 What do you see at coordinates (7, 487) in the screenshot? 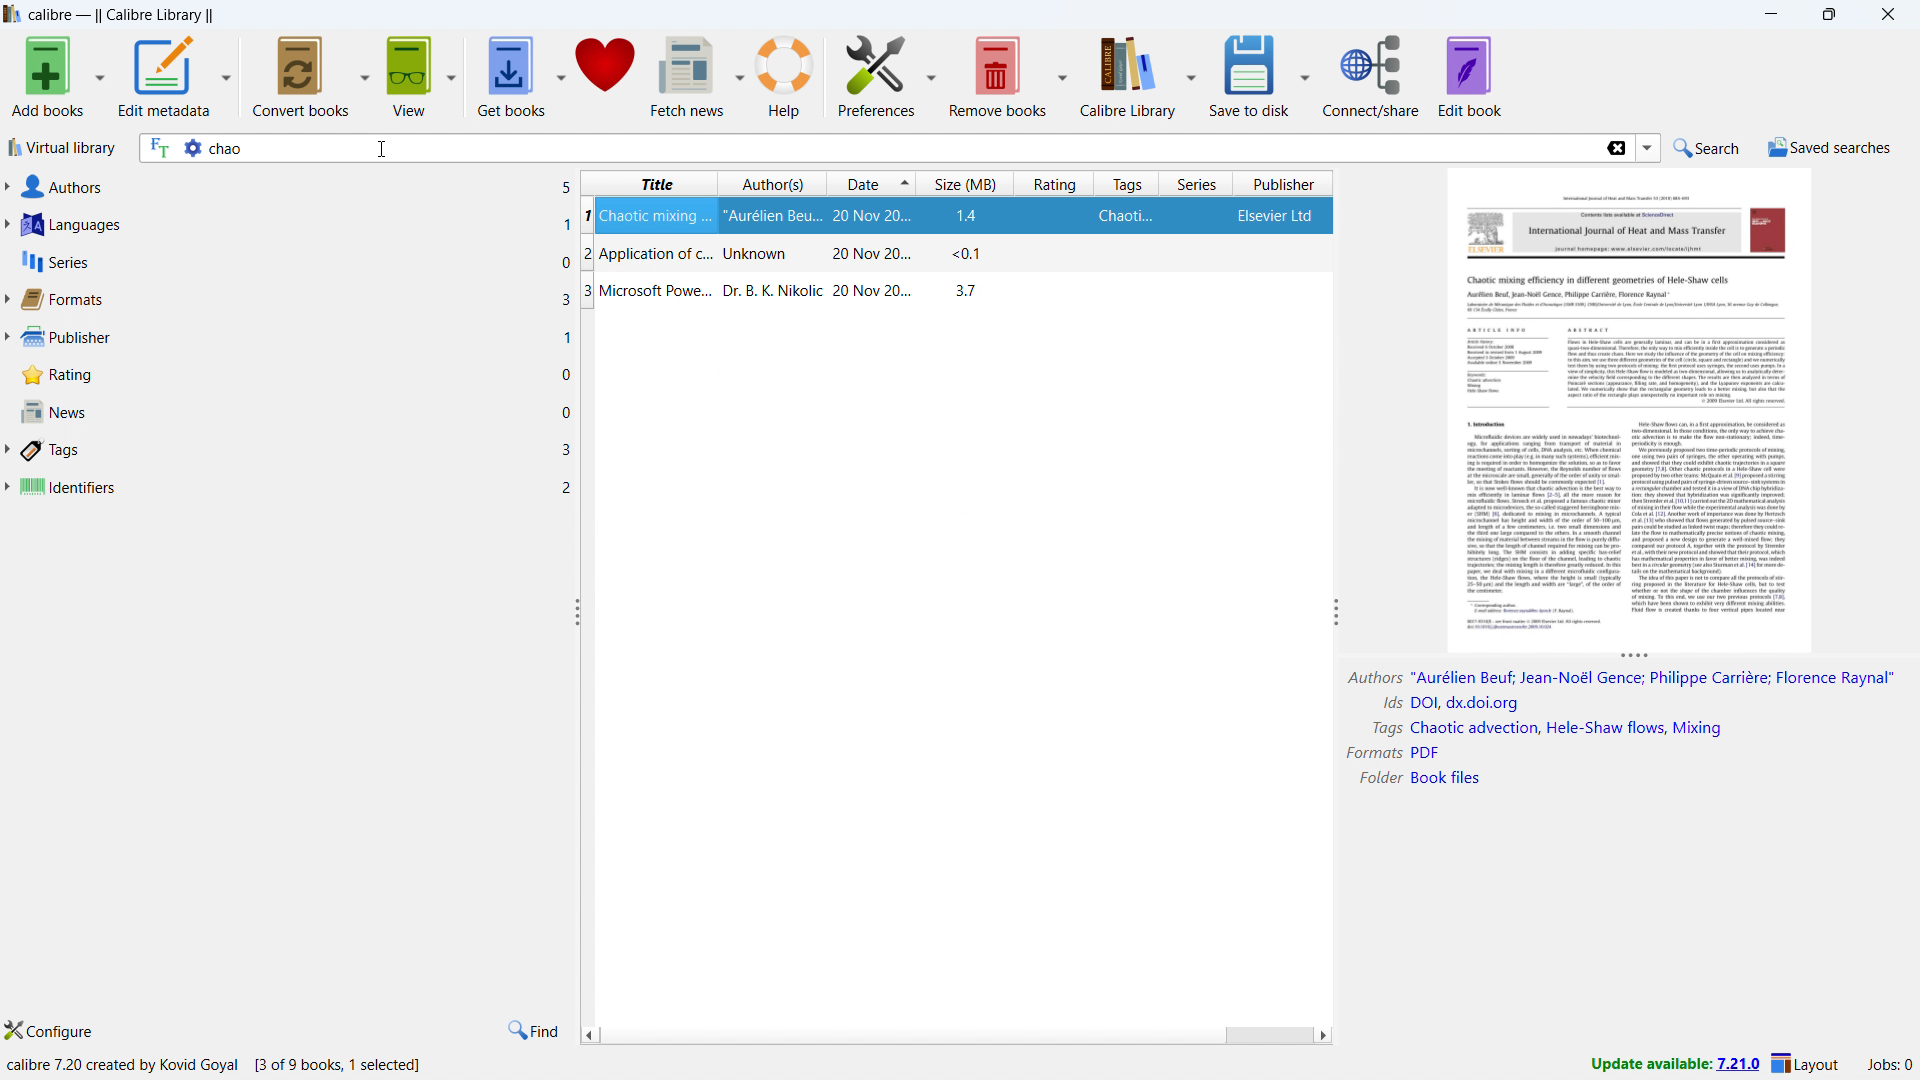
I see `expand identifiers` at bounding box center [7, 487].